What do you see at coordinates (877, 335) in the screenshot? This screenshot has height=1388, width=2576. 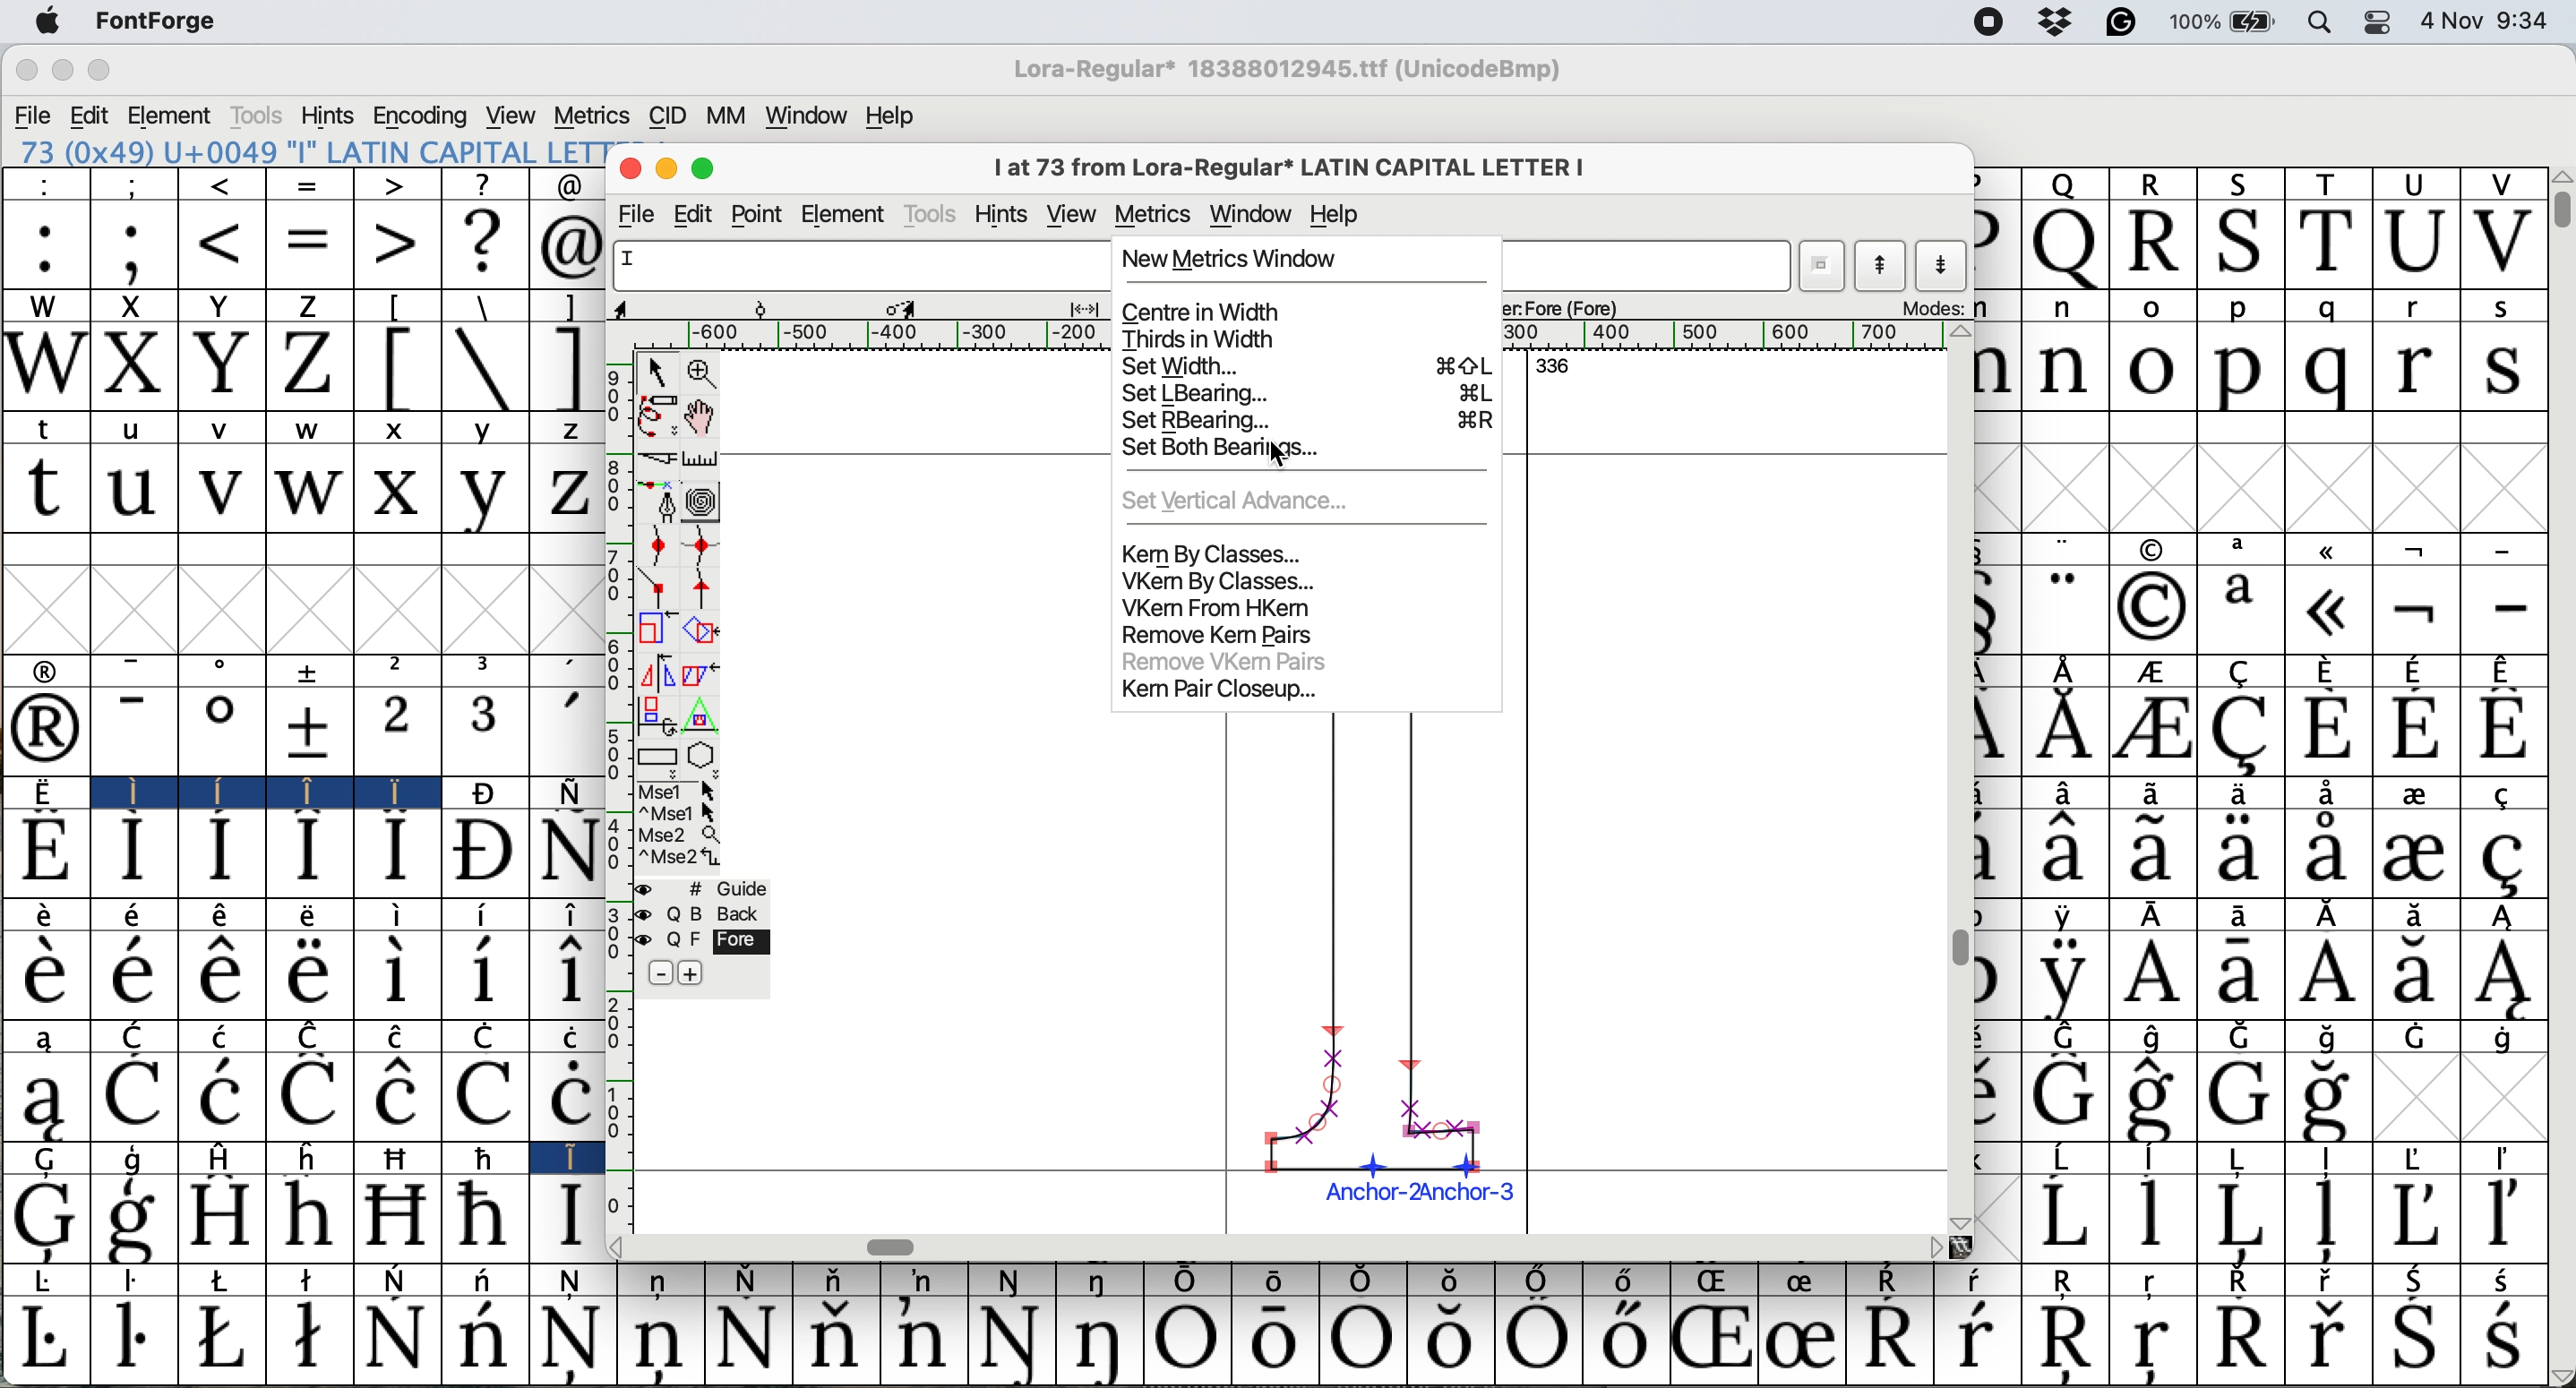 I see `horizontal scale` at bounding box center [877, 335].